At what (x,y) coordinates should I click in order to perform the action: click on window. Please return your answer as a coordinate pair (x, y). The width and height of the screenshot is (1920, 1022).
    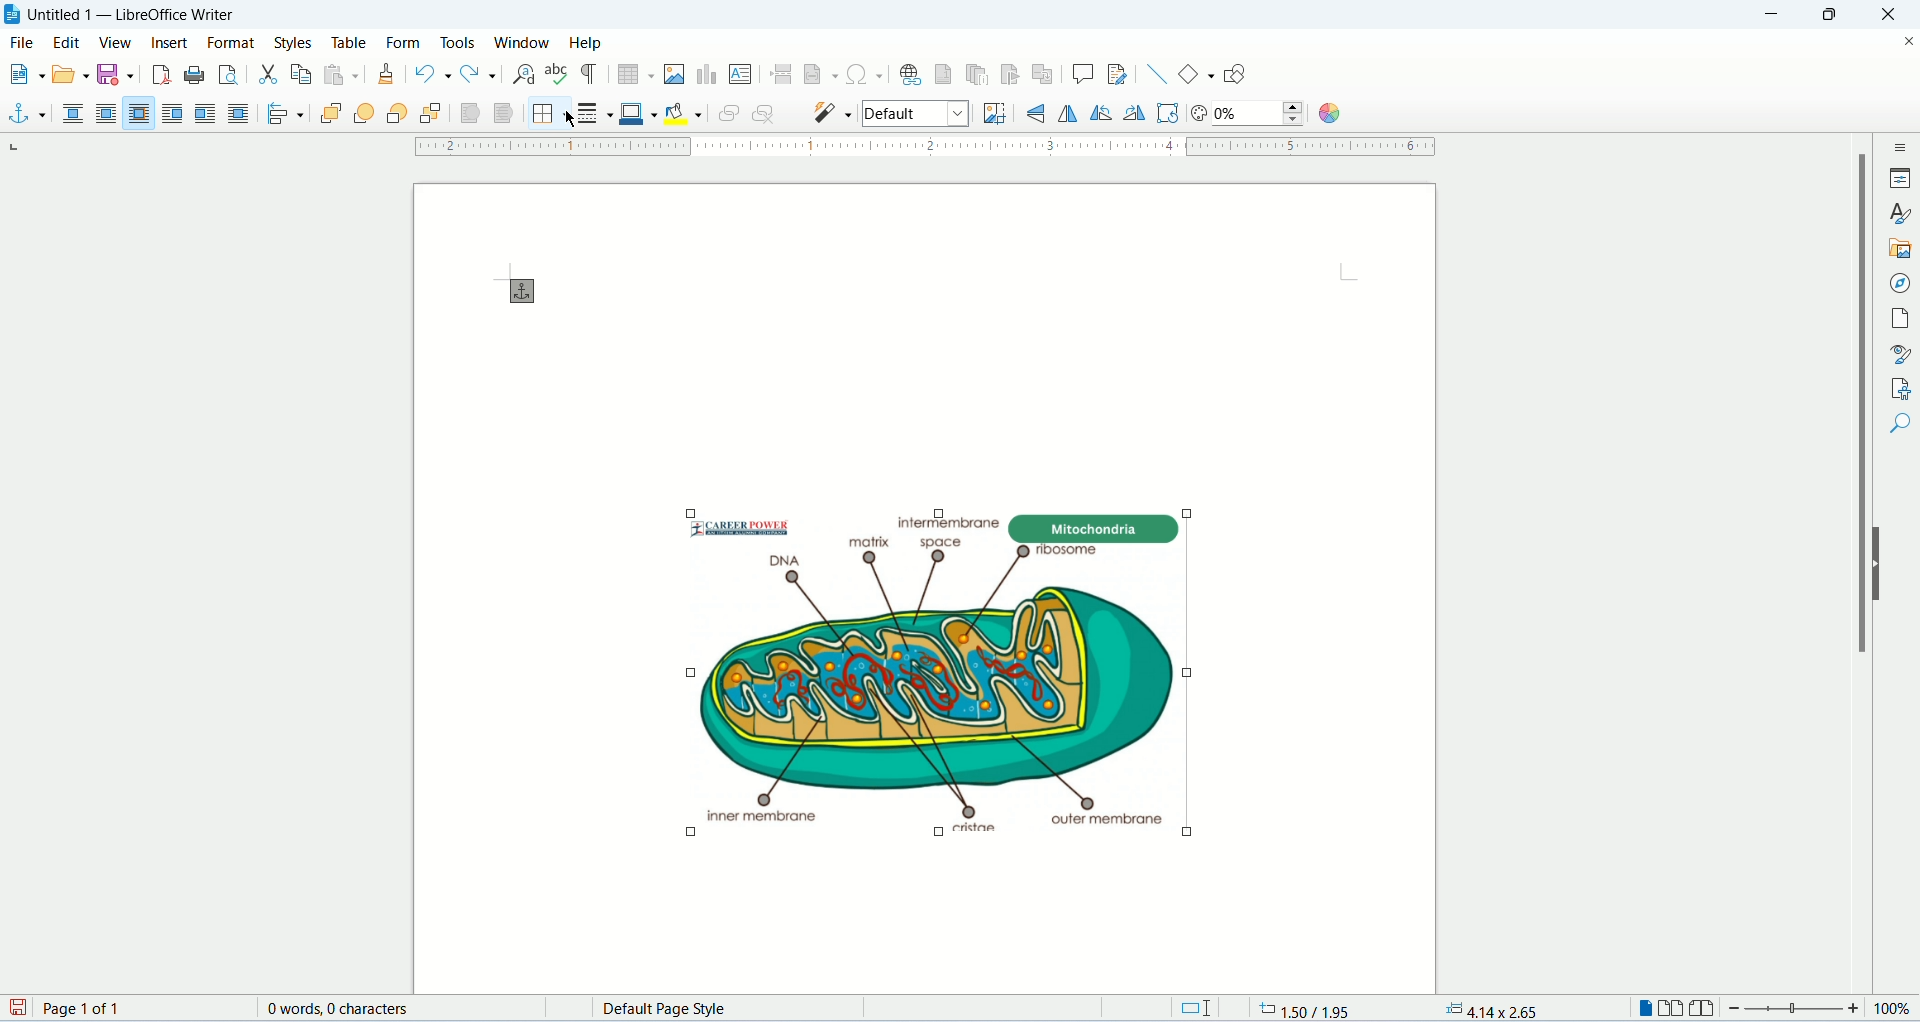
    Looking at the image, I should click on (523, 42).